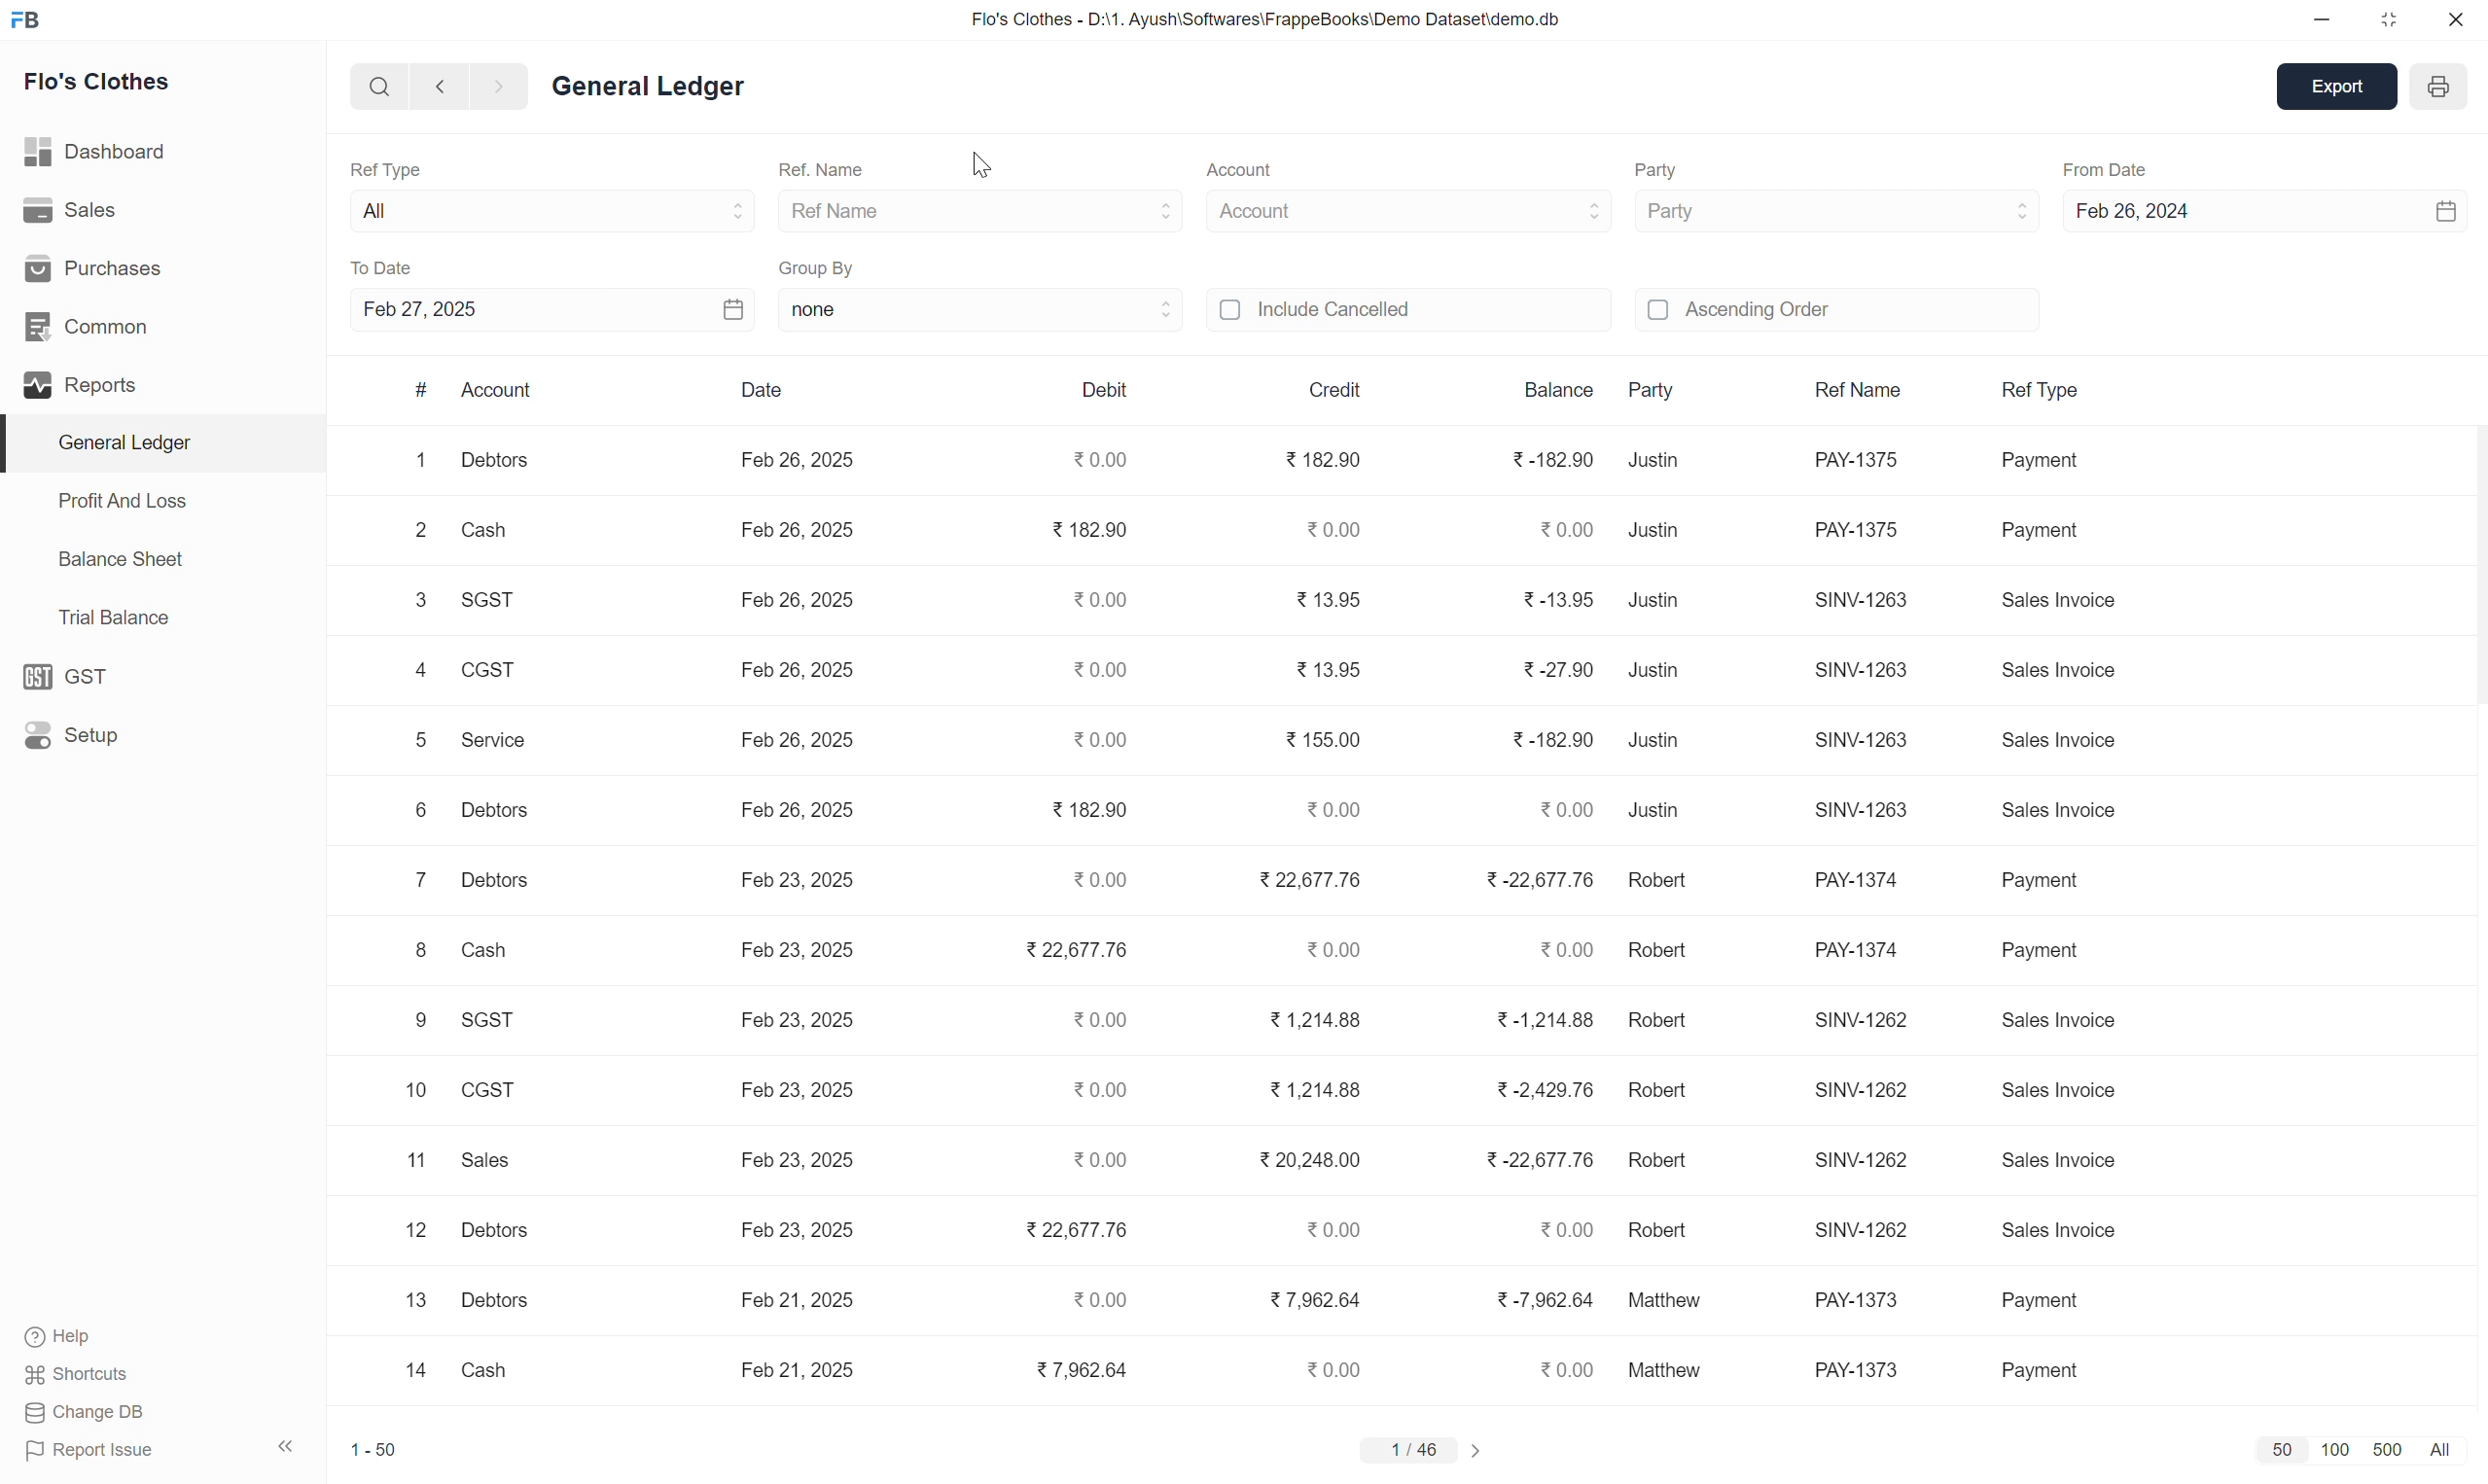 Image resolution: width=2488 pixels, height=1484 pixels. Describe the element at coordinates (86, 1373) in the screenshot. I see `shortcuts` at that location.